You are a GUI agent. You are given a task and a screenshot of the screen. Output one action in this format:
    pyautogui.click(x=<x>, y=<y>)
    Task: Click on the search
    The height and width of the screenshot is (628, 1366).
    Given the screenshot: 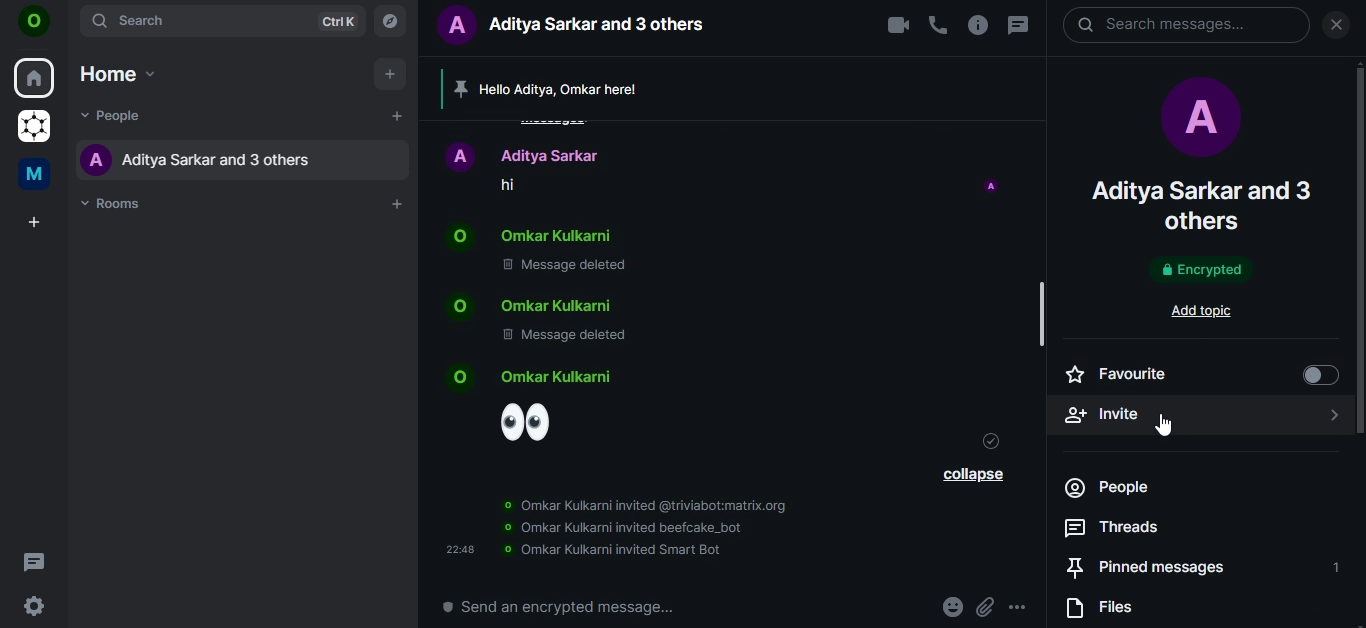 What is the action you would take?
    pyautogui.click(x=223, y=21)
    